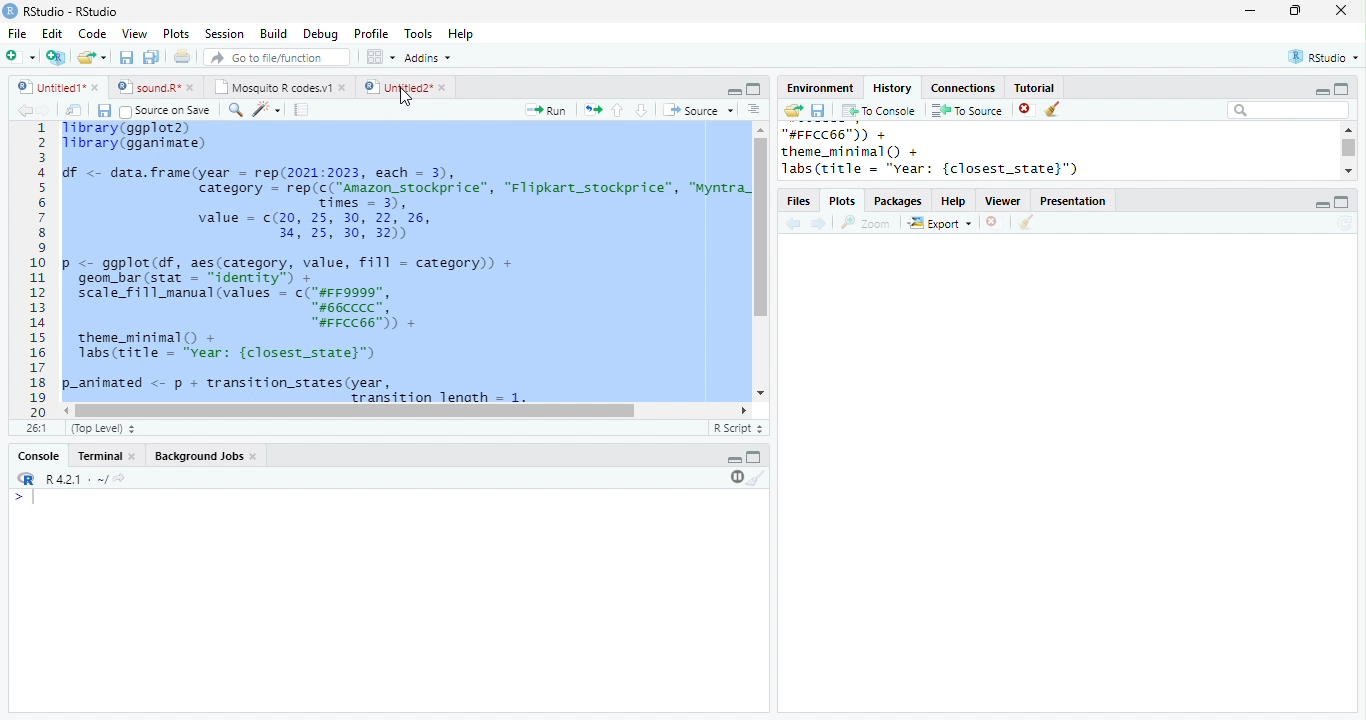 The width and height of the screenshot is (1366, 720). What do you see at coordinates (344, 89) in the screenshot?
I see `close` at bounding box center [344, 89].